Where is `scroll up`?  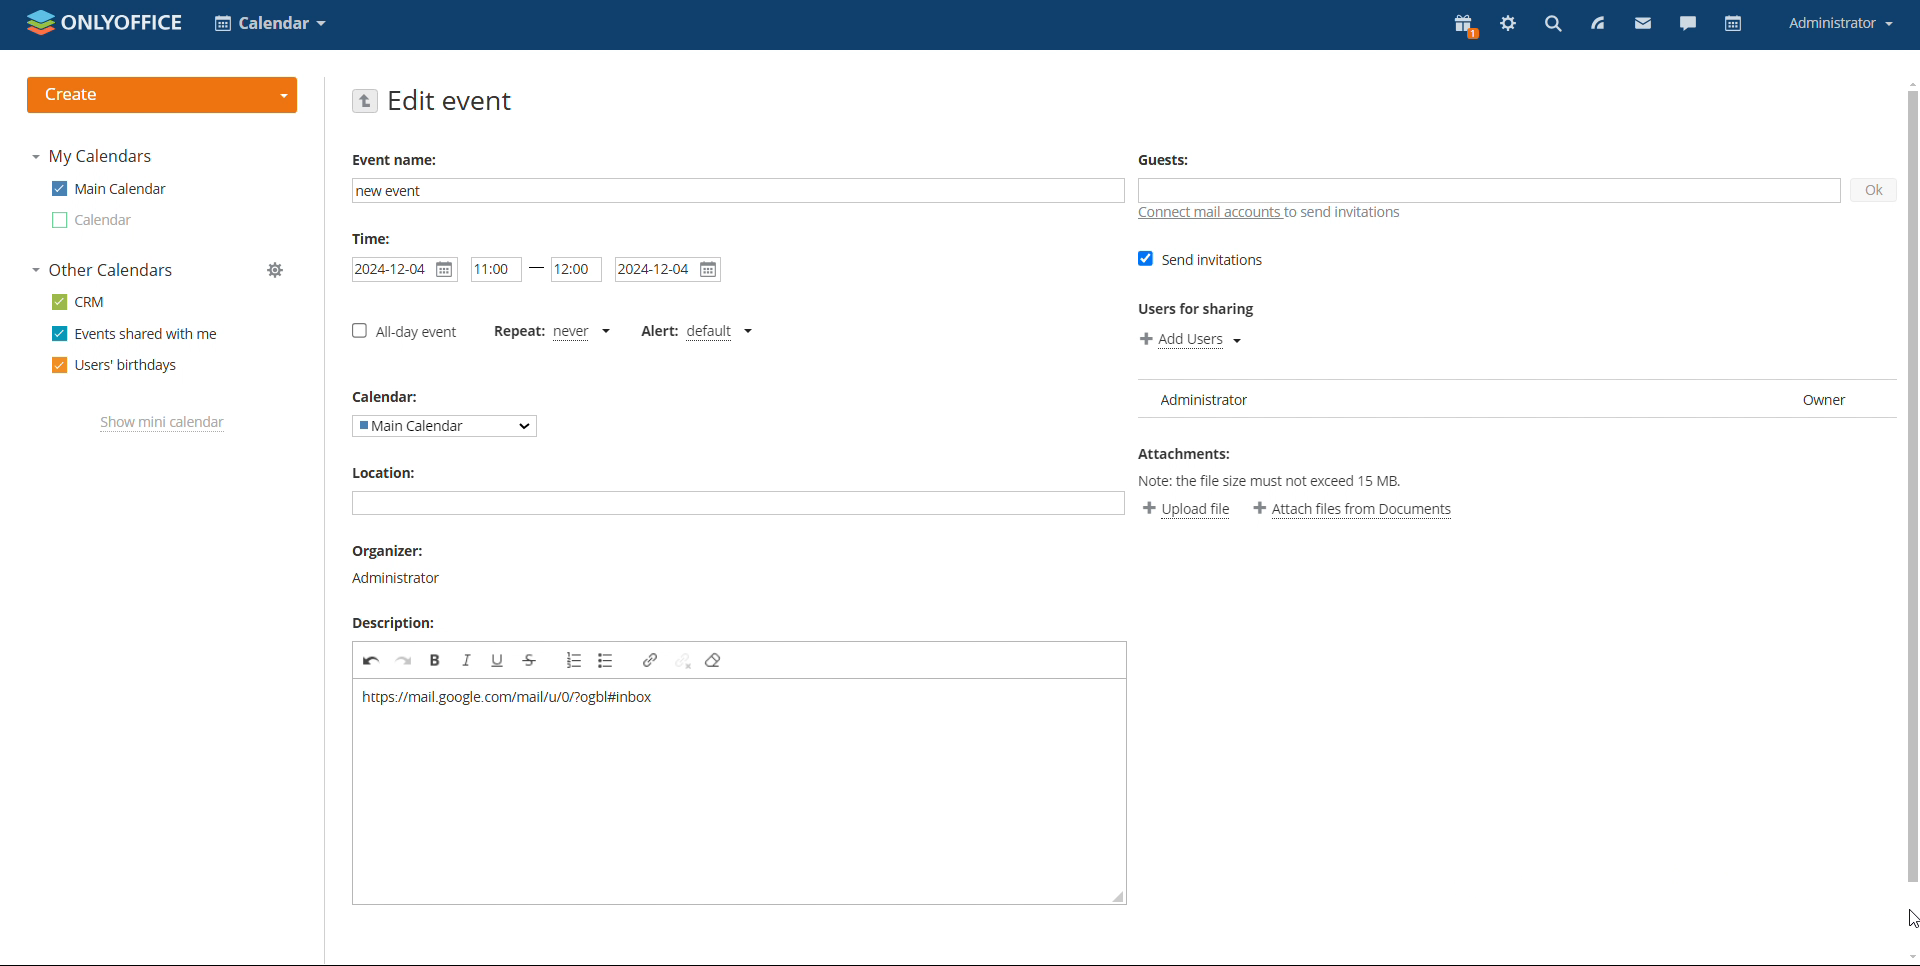 scroll up is located at coordinates (1908, 83).